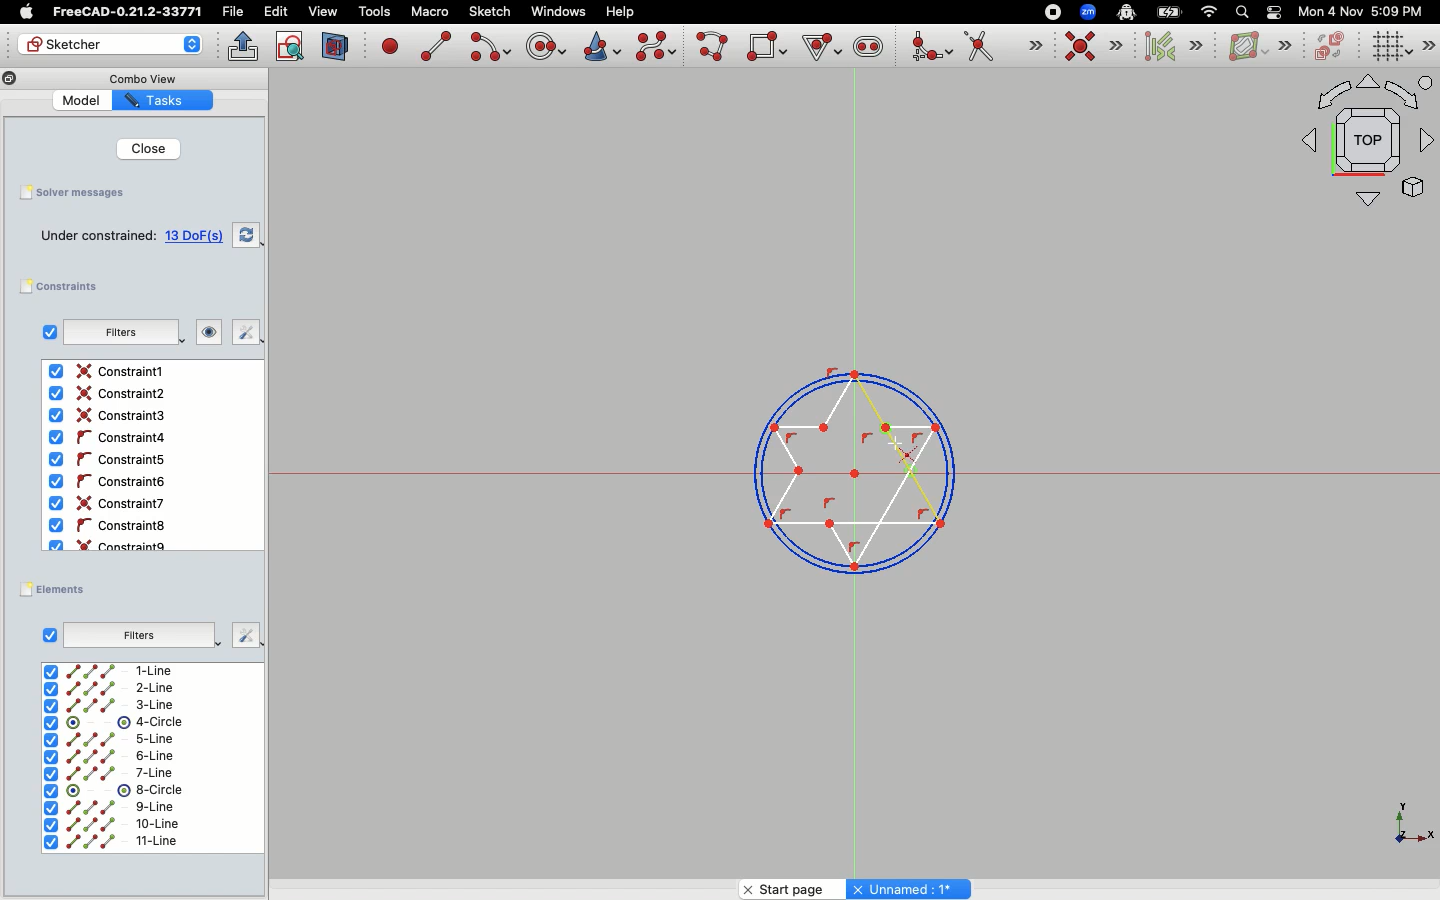 Image resolution: width=1440 pixels, height=900 pixels. I want to click on Toggle grid, so click(1389, 47).